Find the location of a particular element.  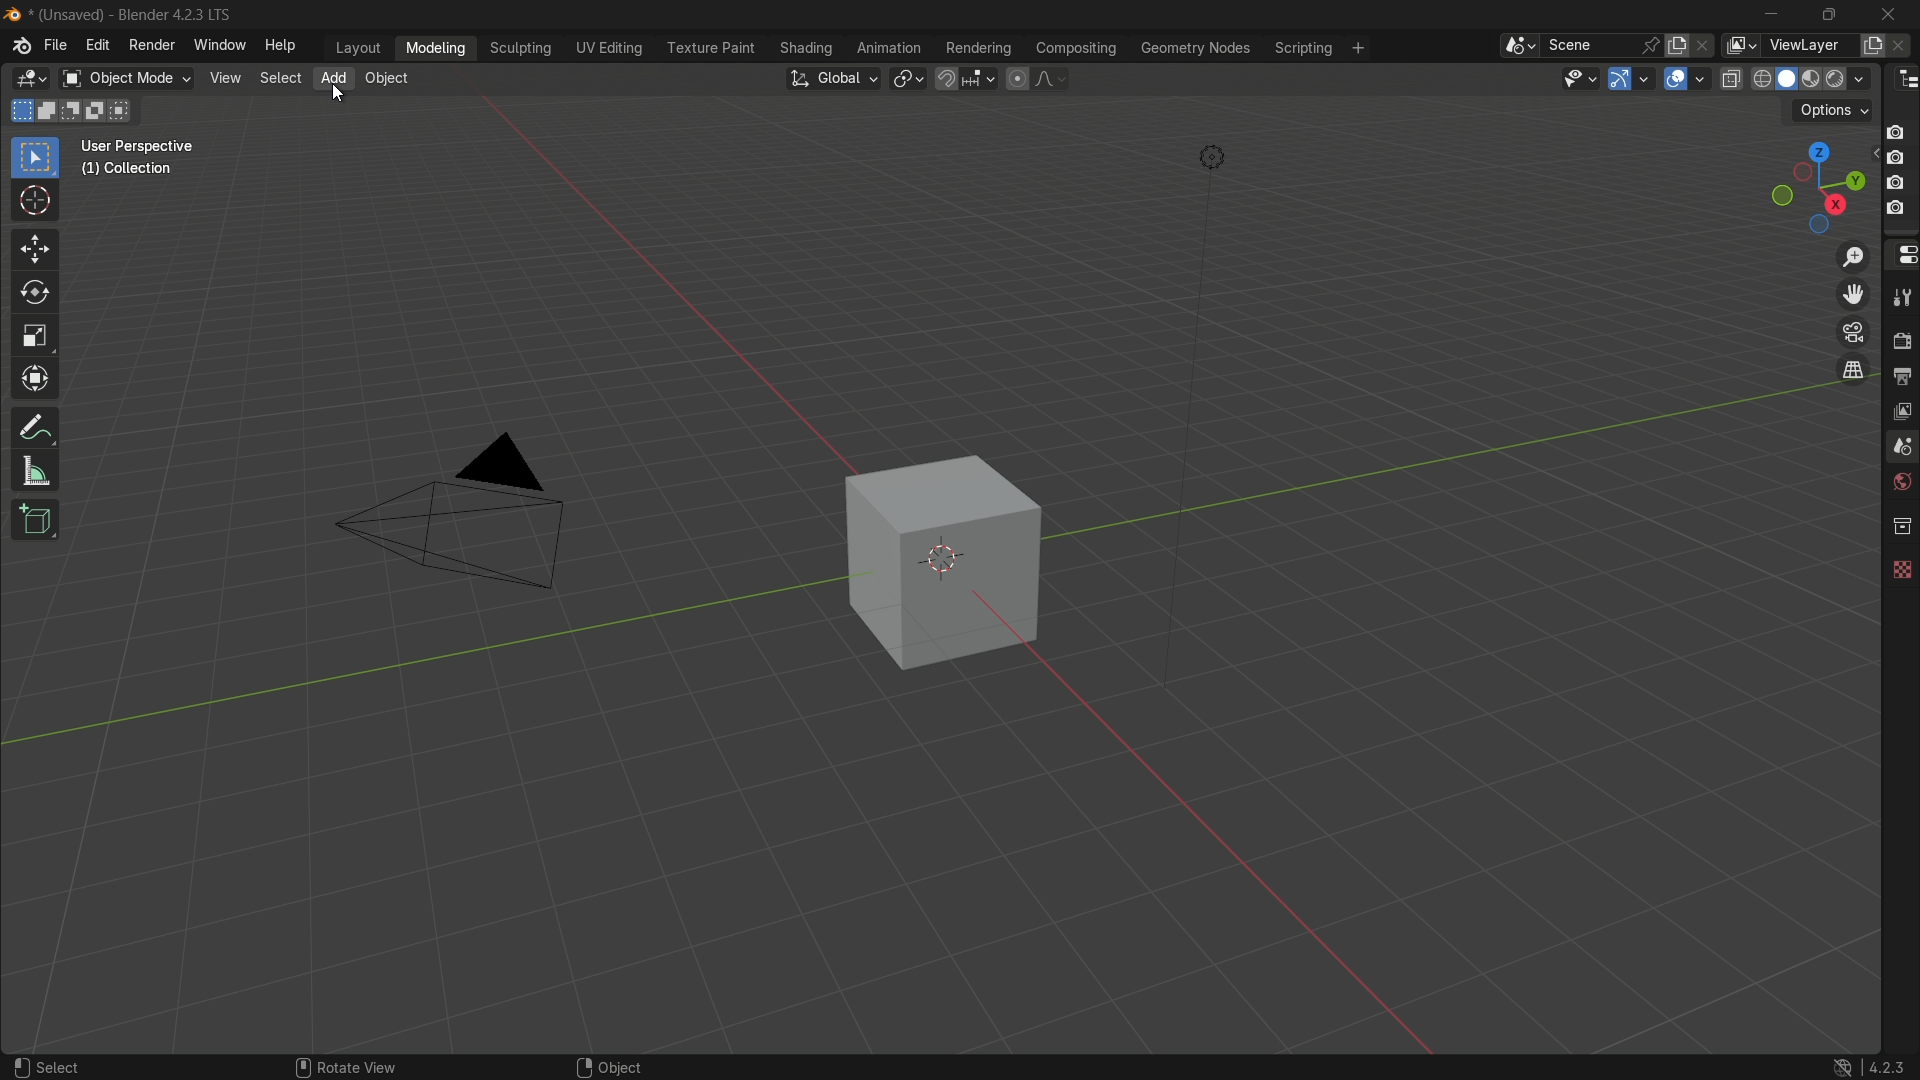

render menu is located at coordinates (151, 46).